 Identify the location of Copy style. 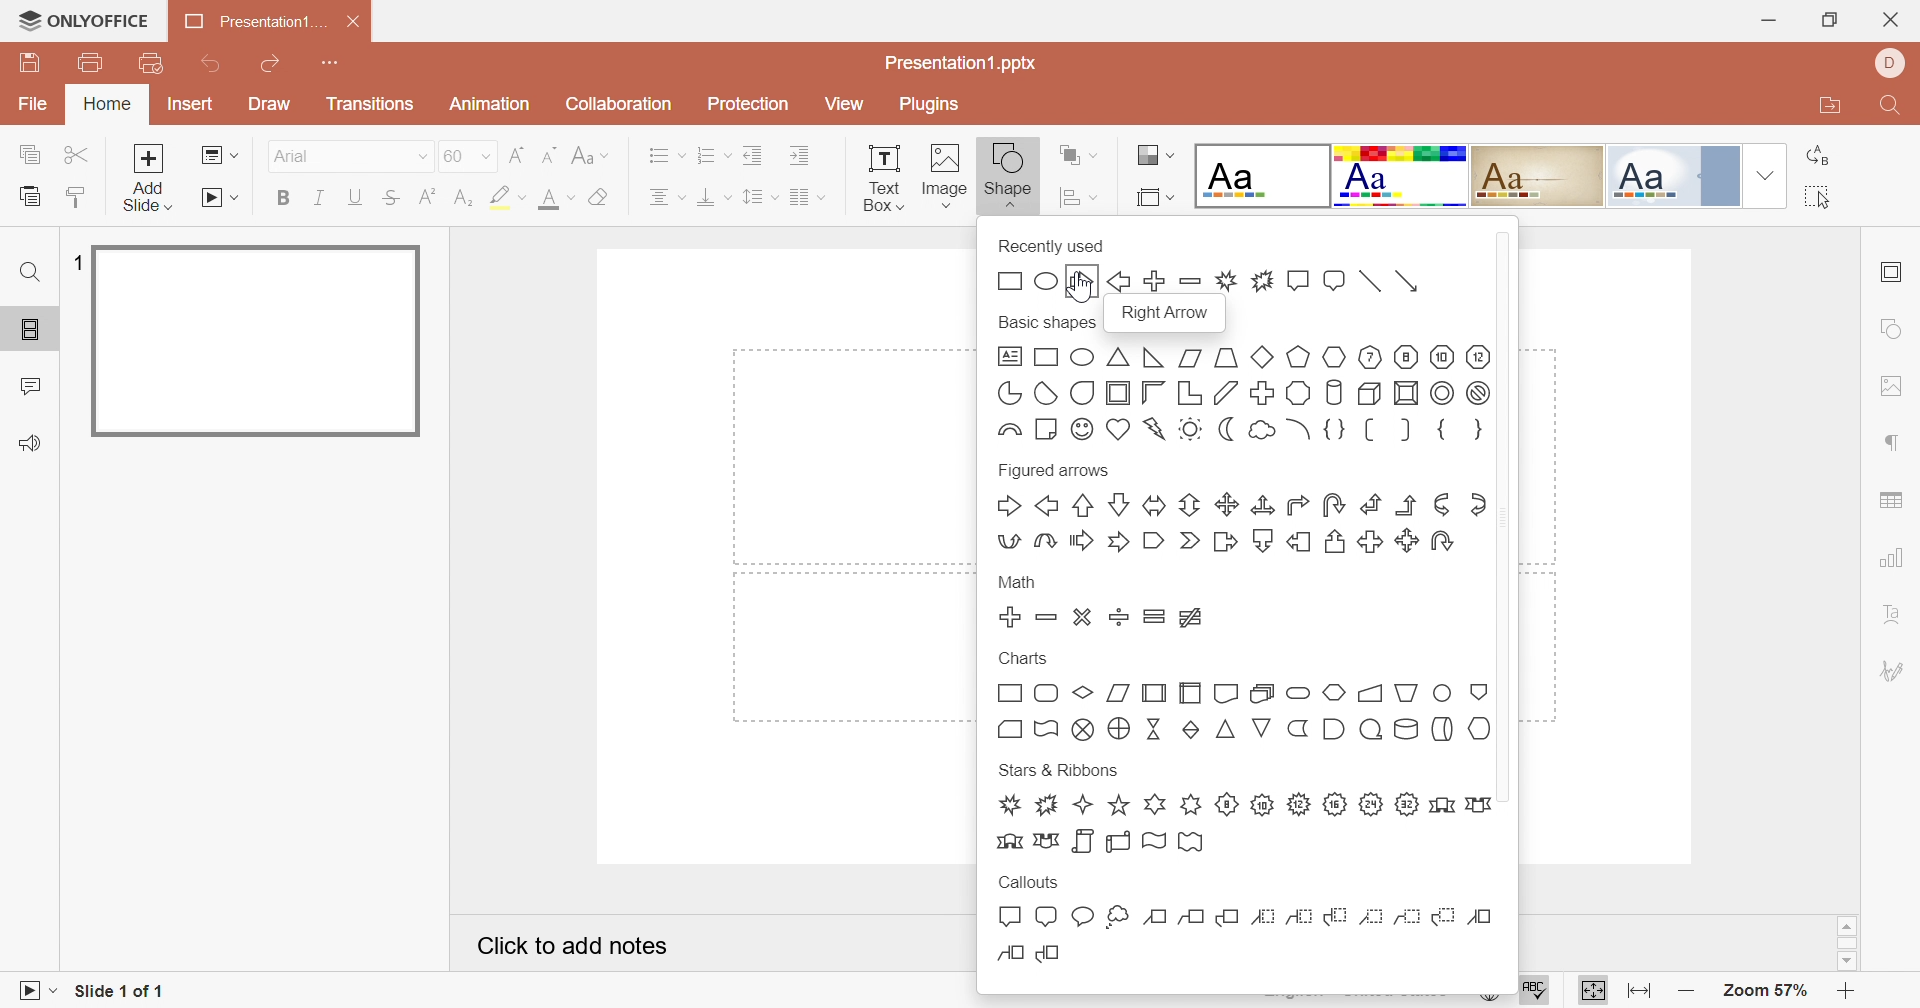
(76, 200).